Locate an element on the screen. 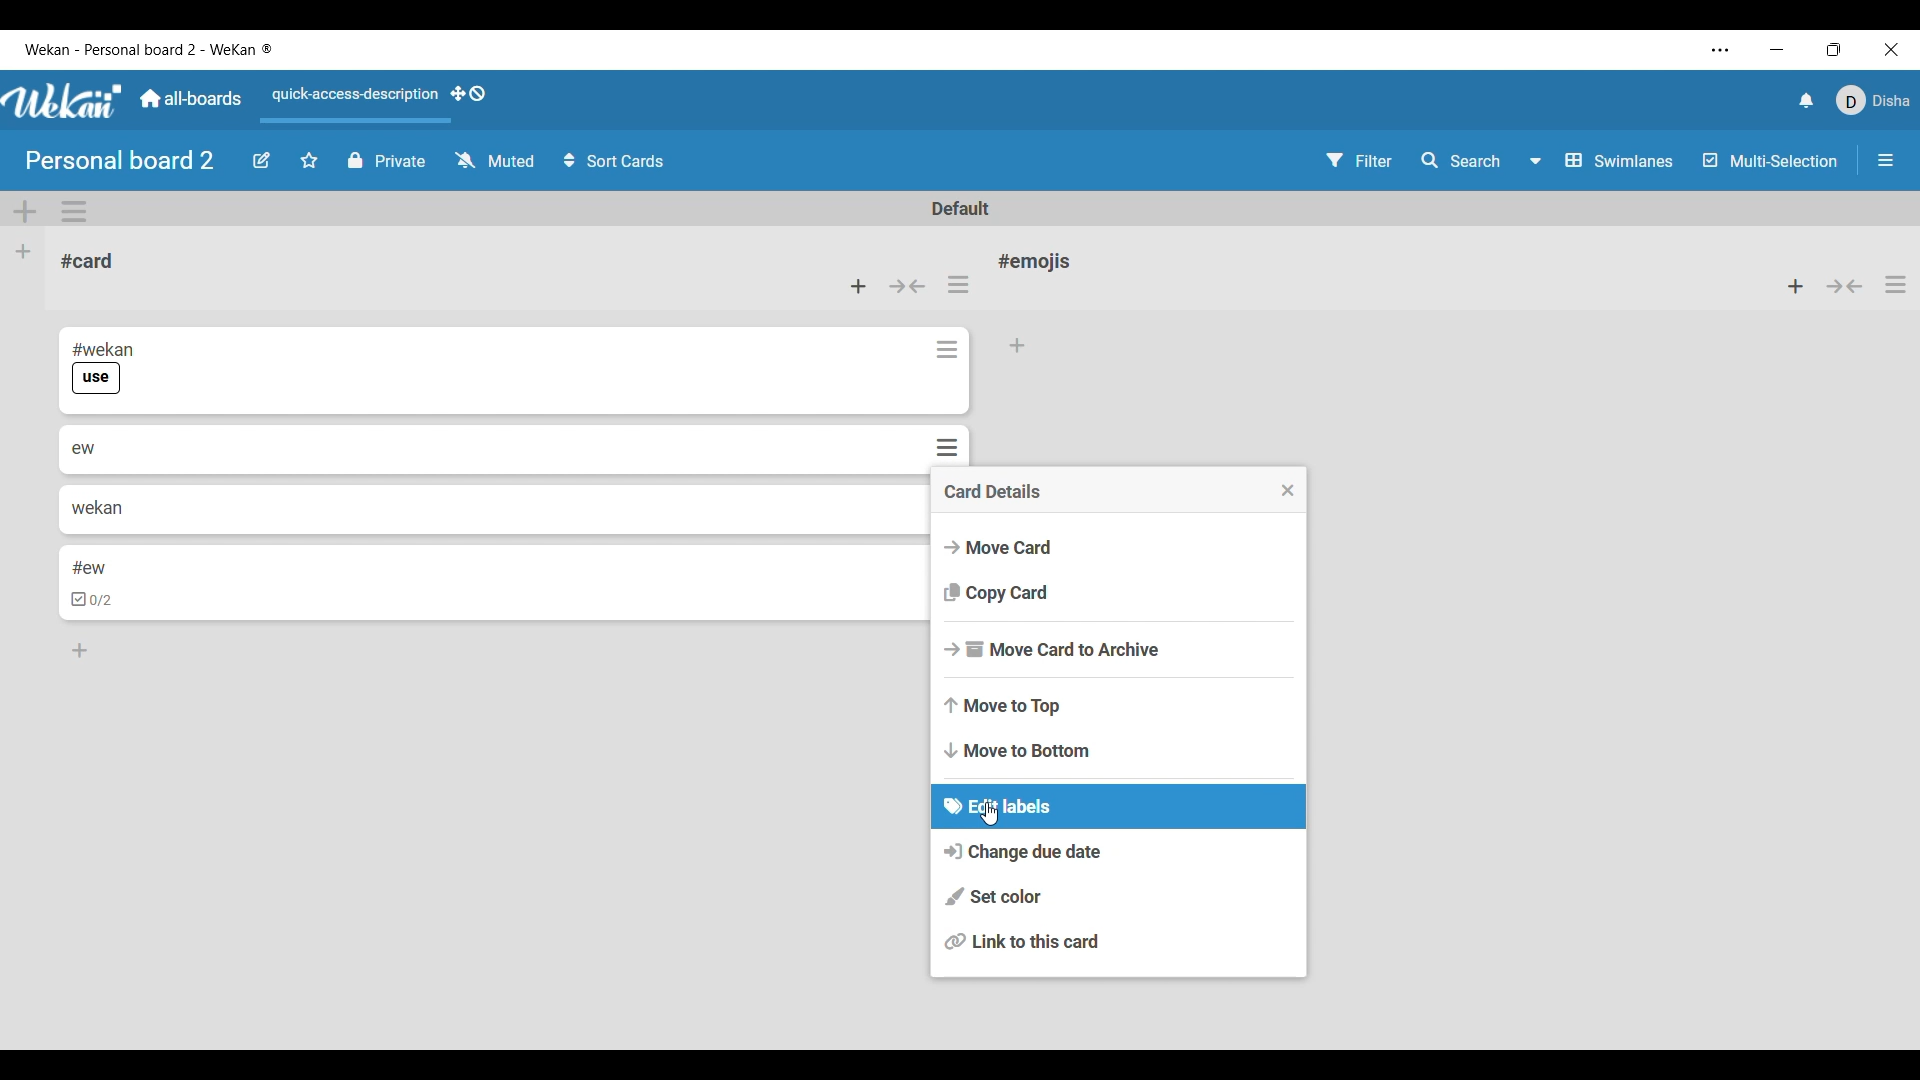 The image size is (1920, 1080). Copy card is located at coordinates (1121, 594).